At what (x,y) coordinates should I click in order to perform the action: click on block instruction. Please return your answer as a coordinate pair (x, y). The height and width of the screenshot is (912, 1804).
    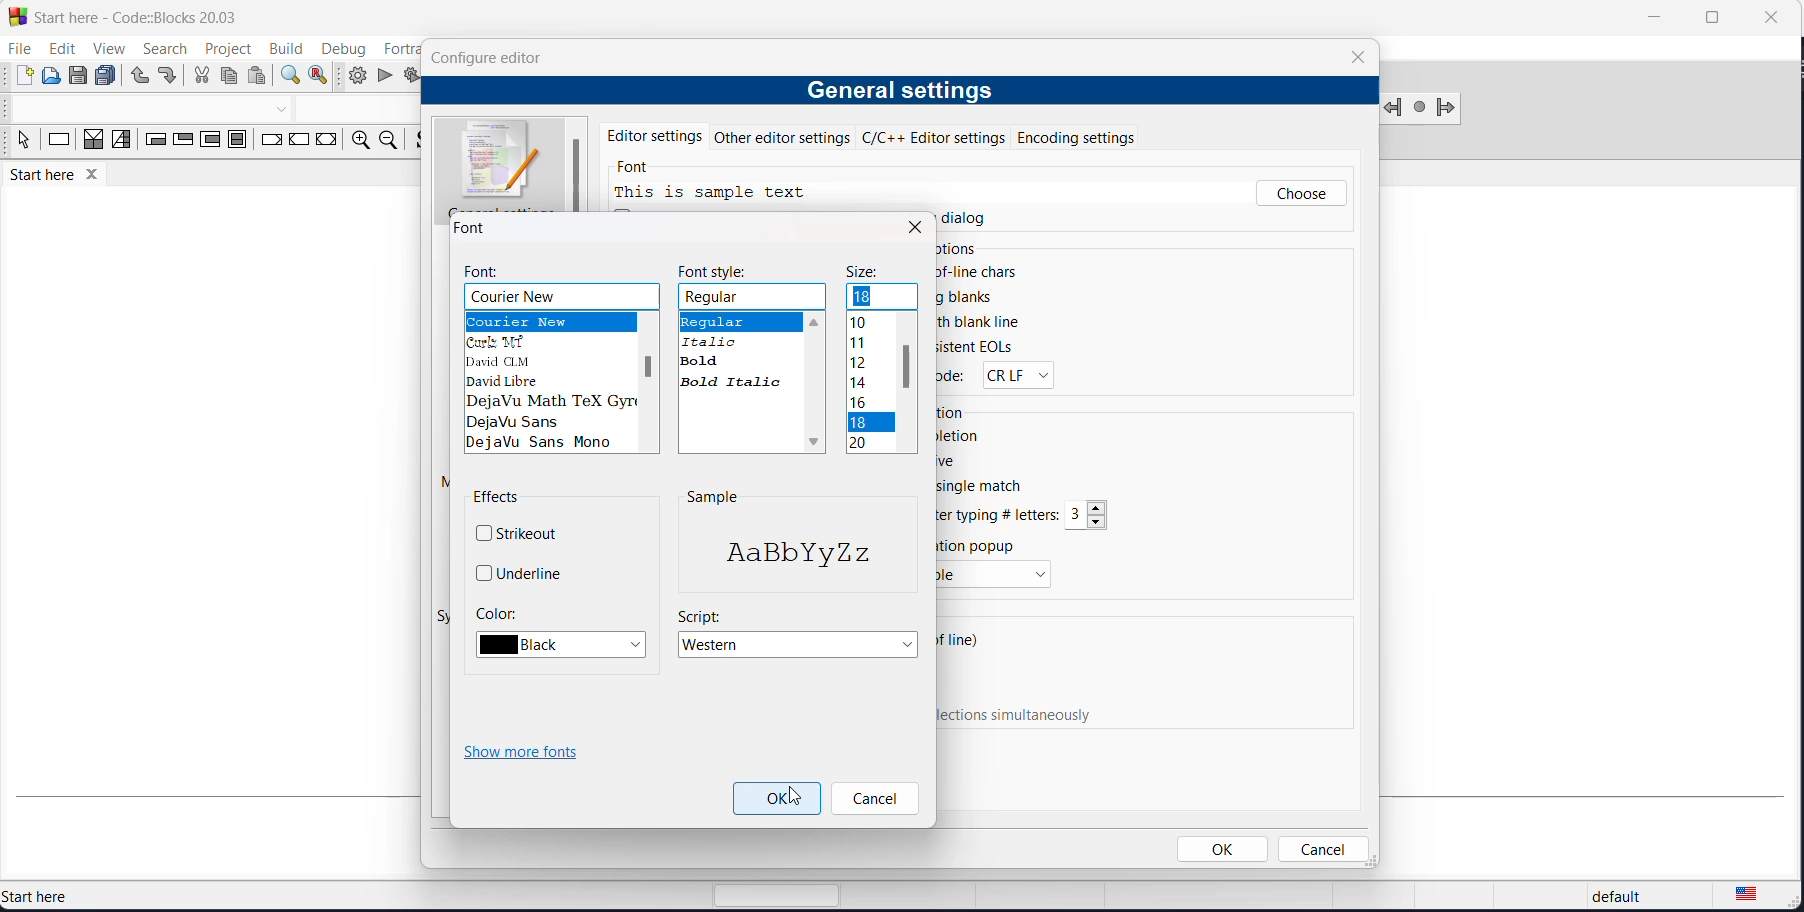
    Looking at the image, I should click on (236, 141).